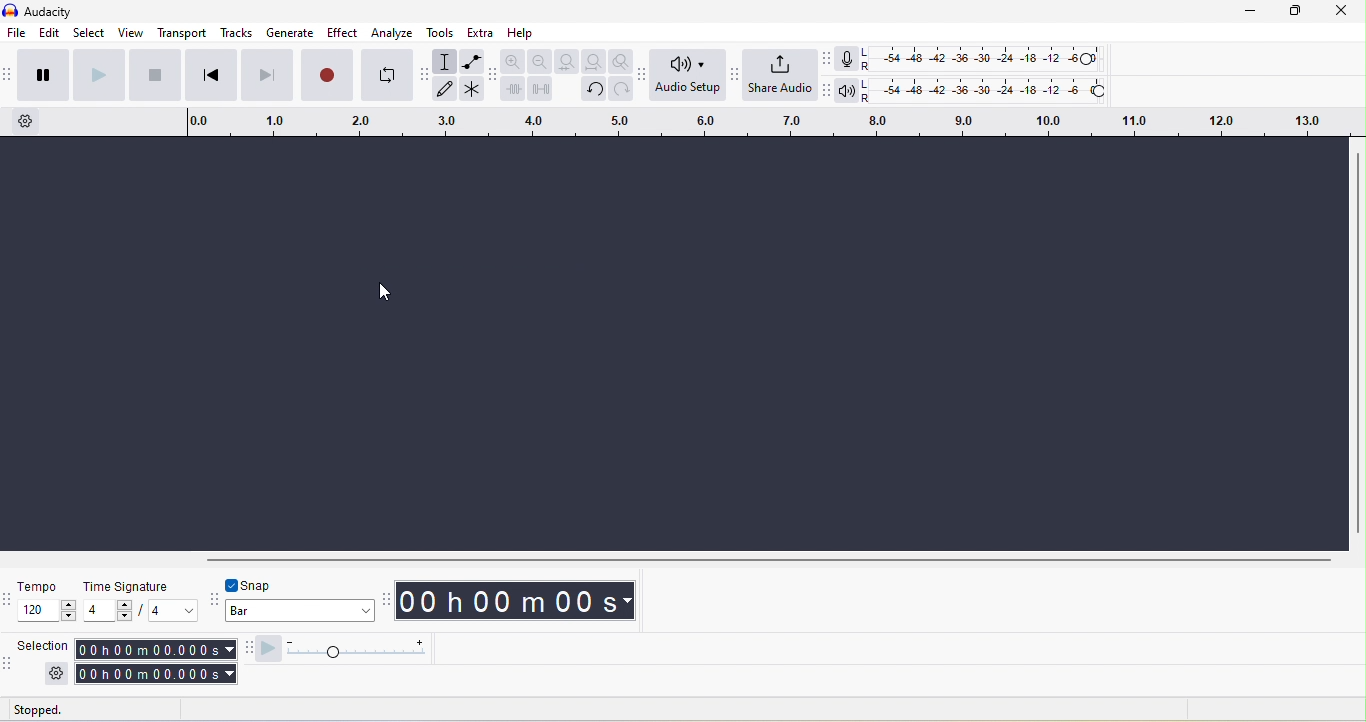  What do you see at coordinates (155, 76) in the screenshot?
I see `stop` at bounding box center [155, 76].